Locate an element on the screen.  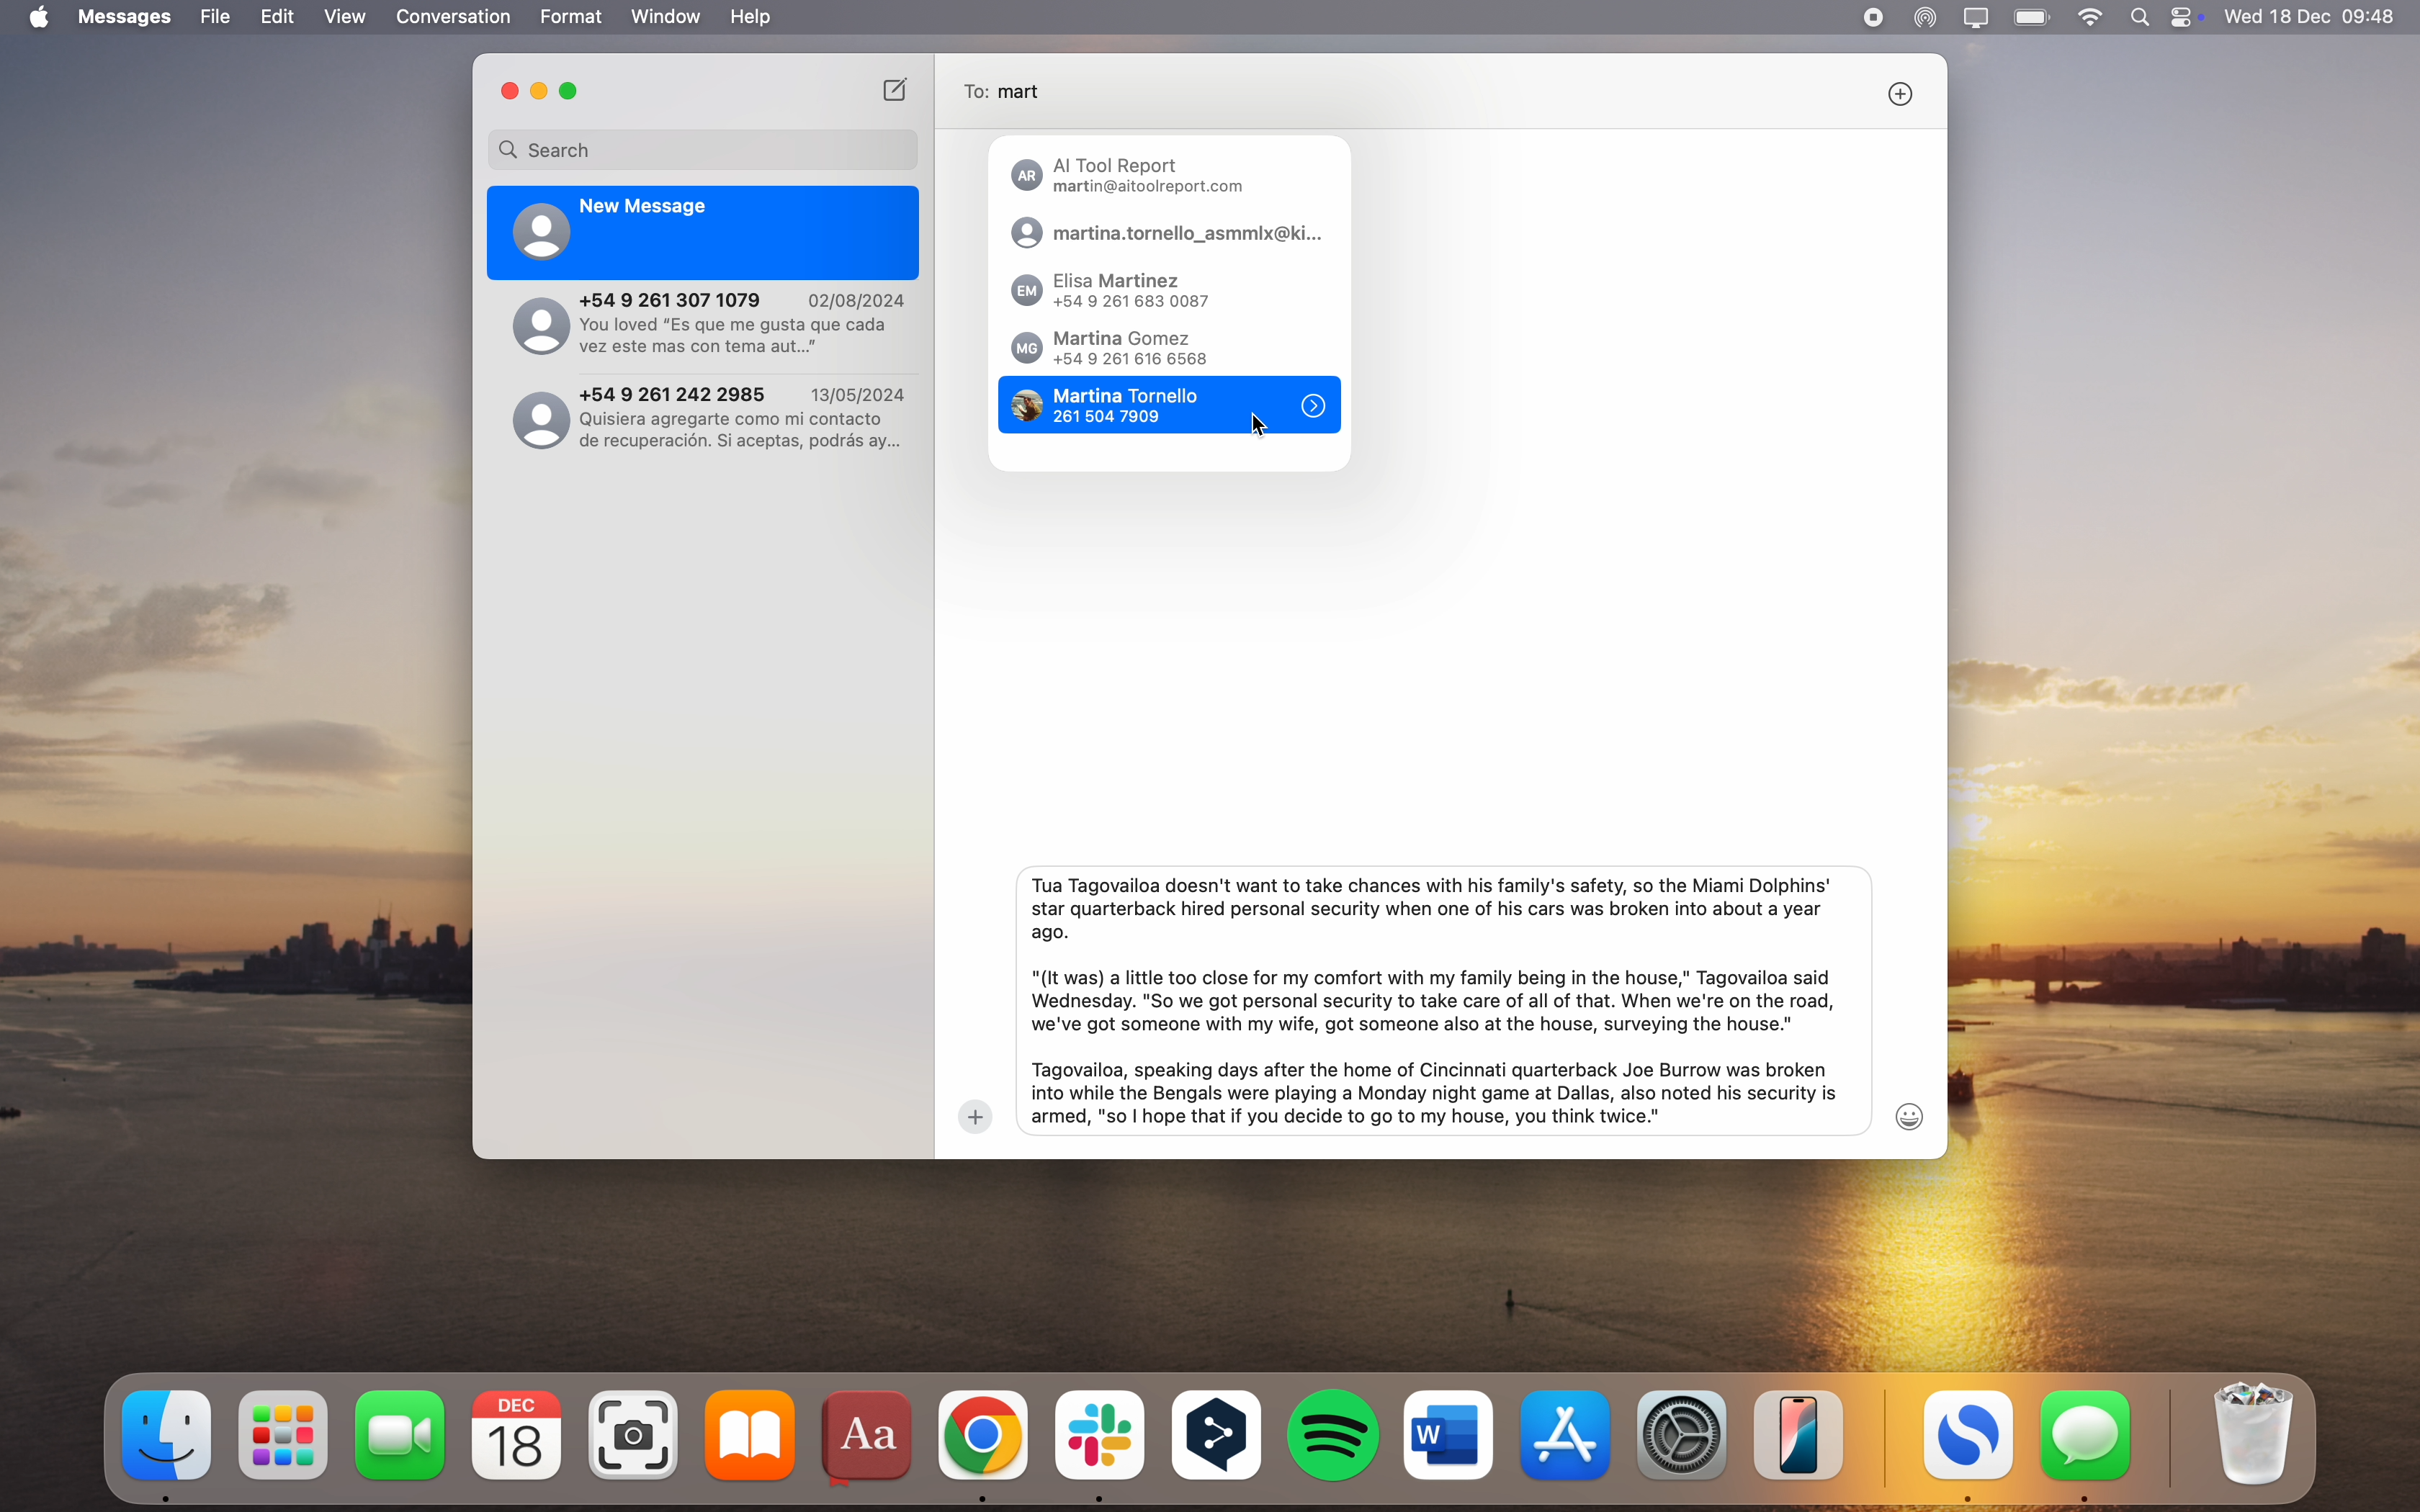
edit is located at coordinates (277, 18).